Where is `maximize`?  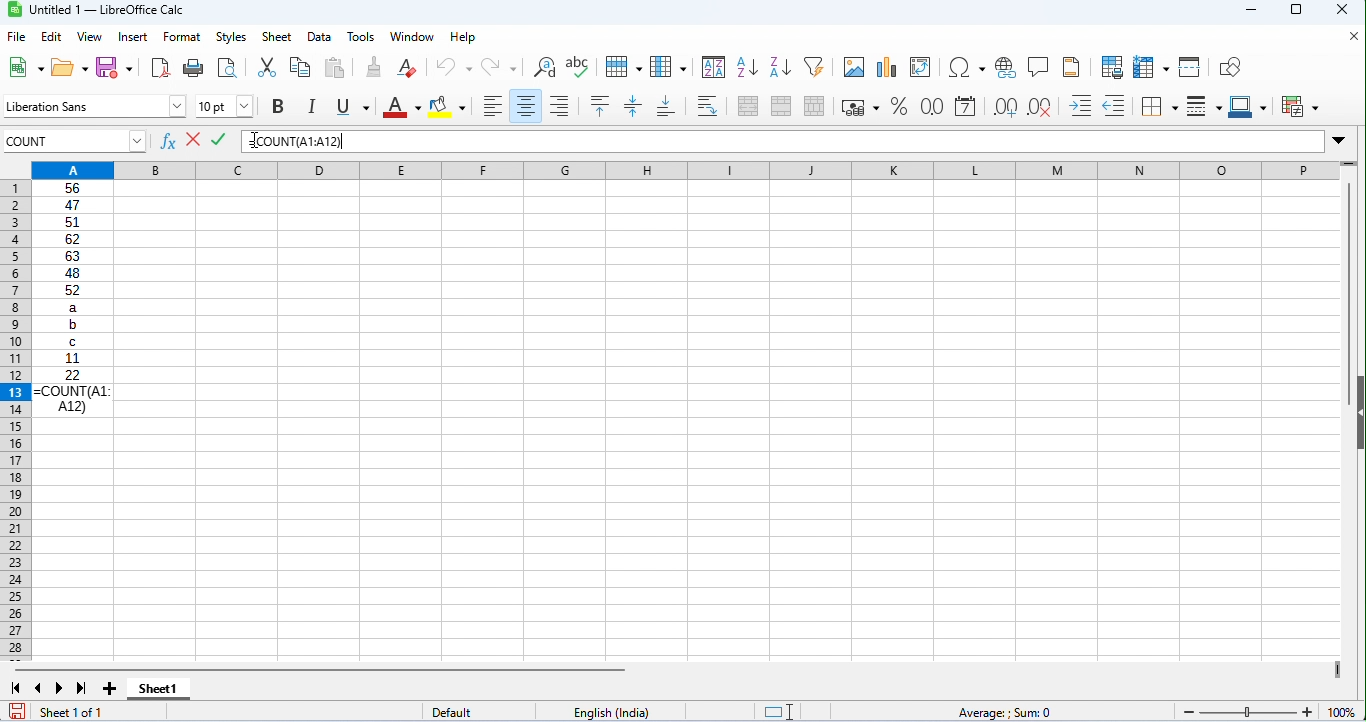 maximize is located at coordinates (1296, 10).